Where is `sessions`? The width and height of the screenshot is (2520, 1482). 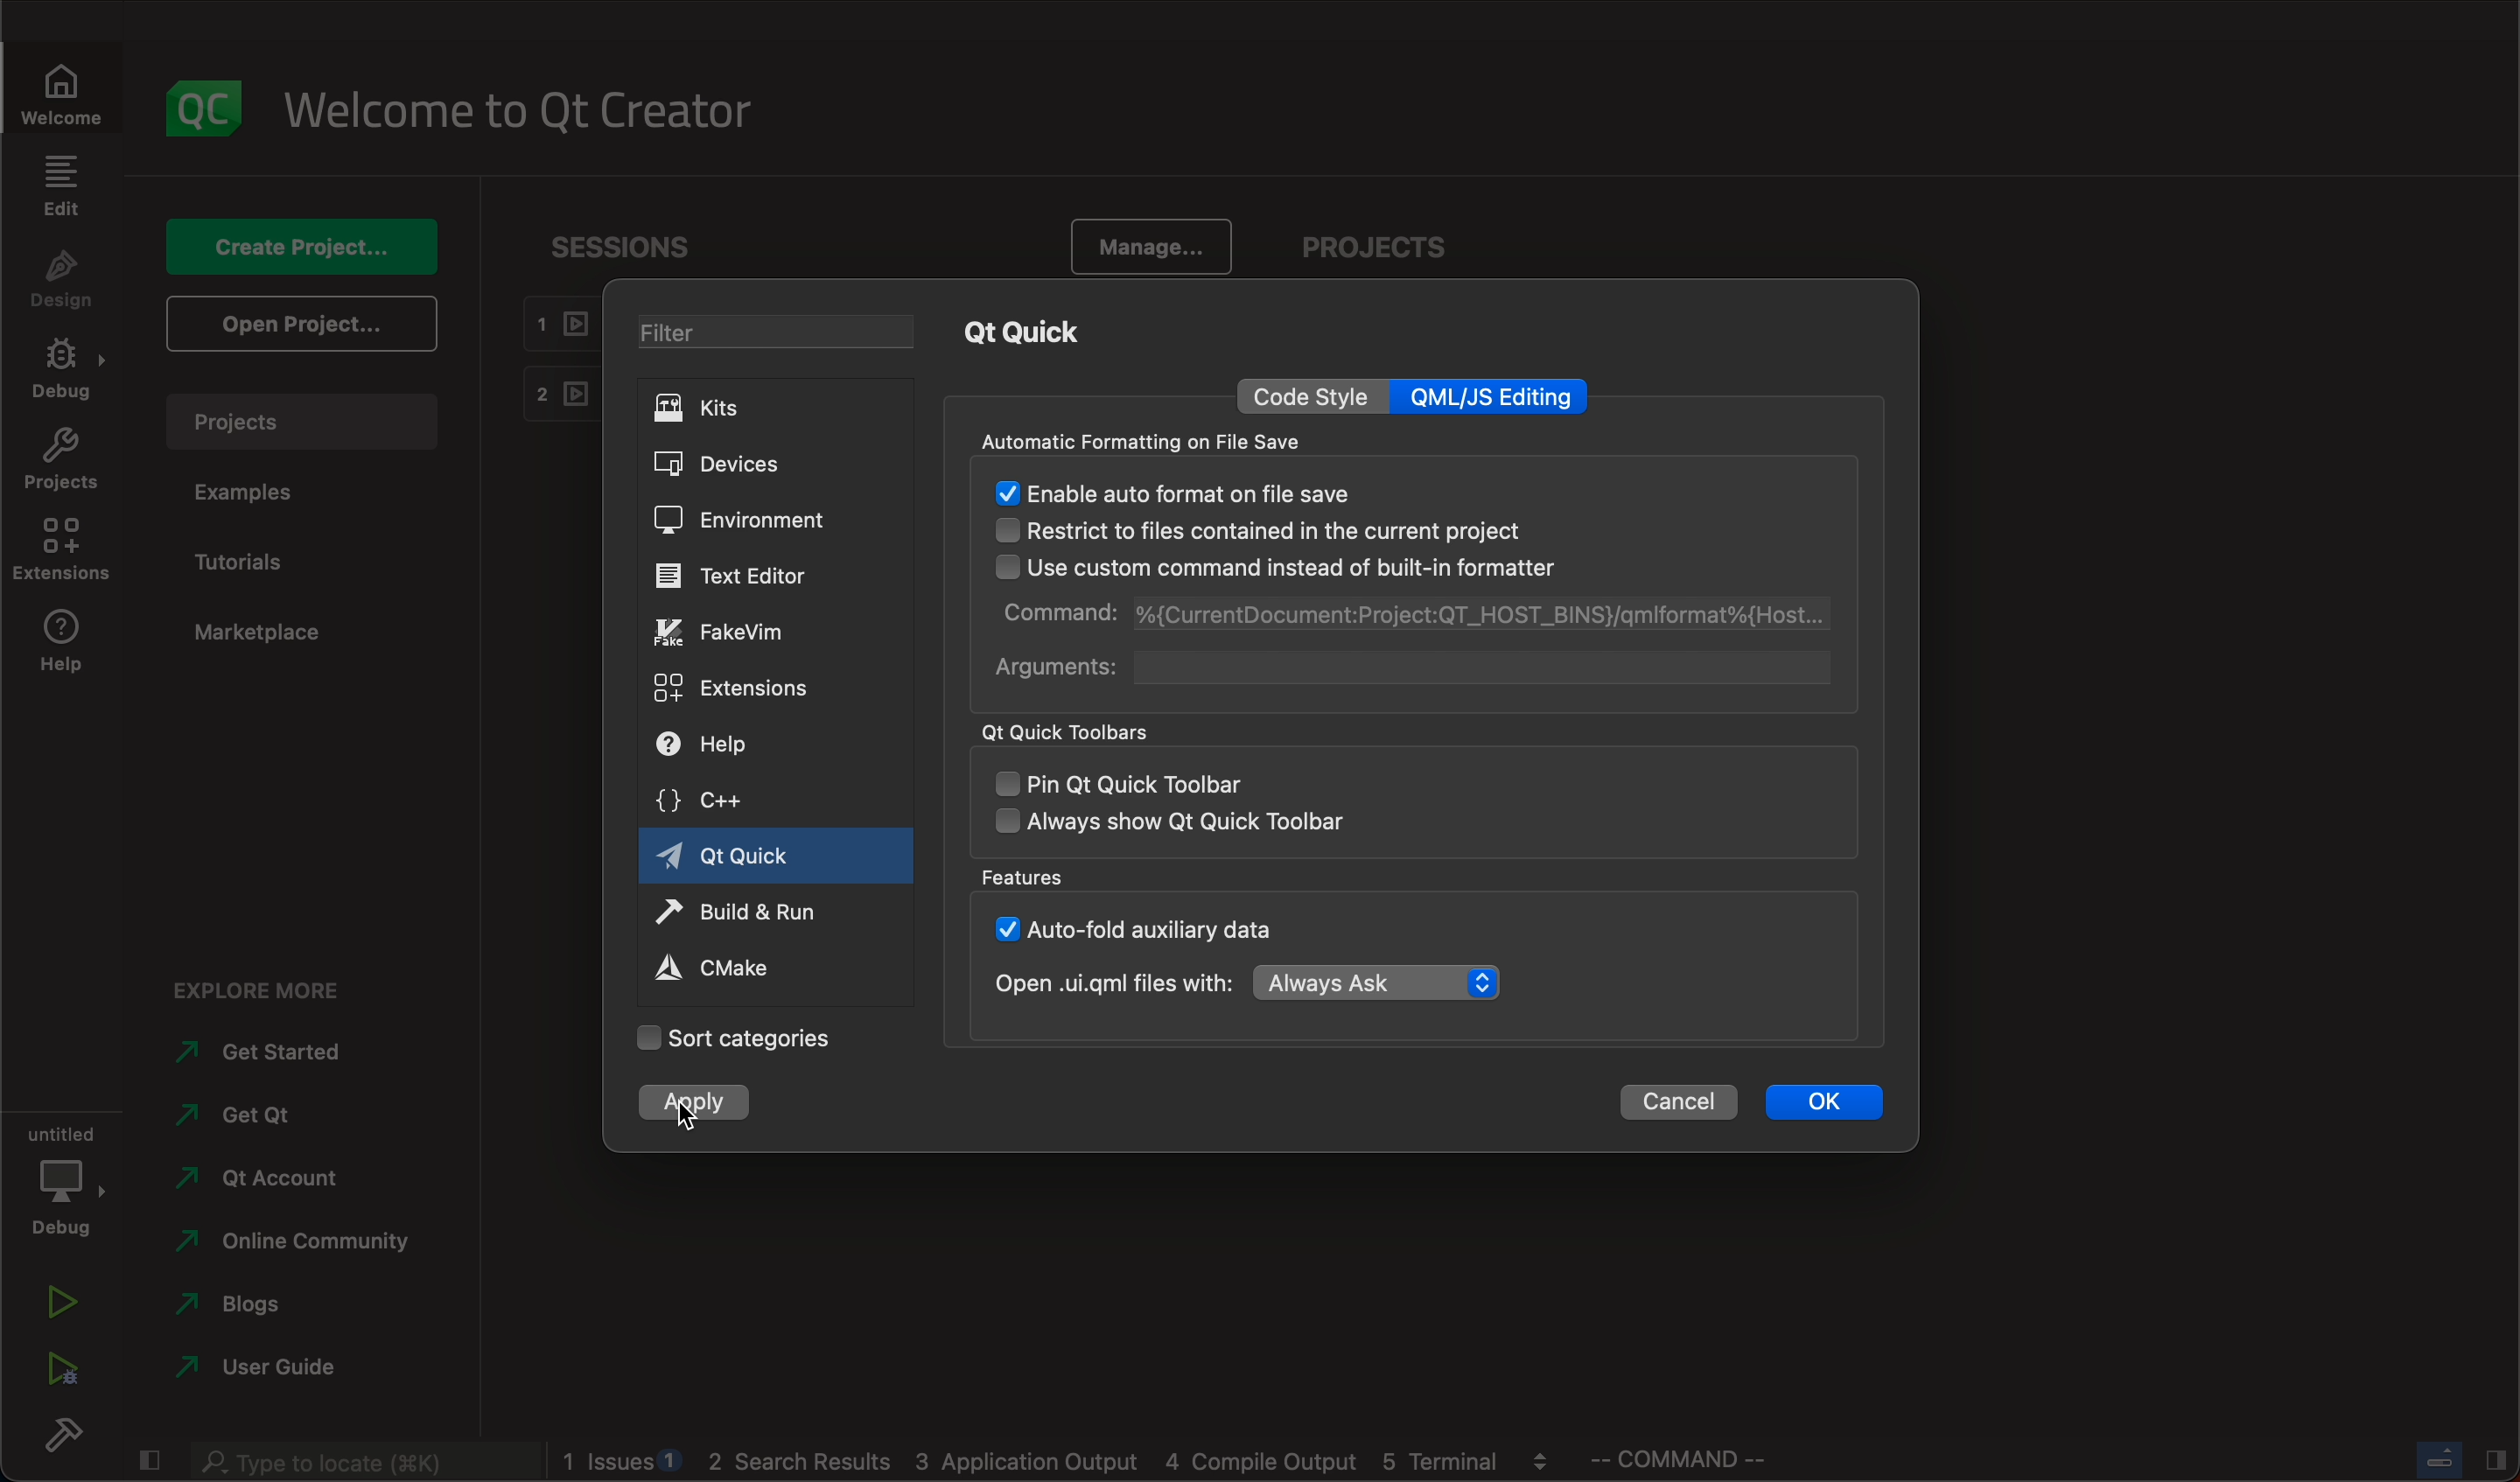
sessions is located at coordinates (630, 246).